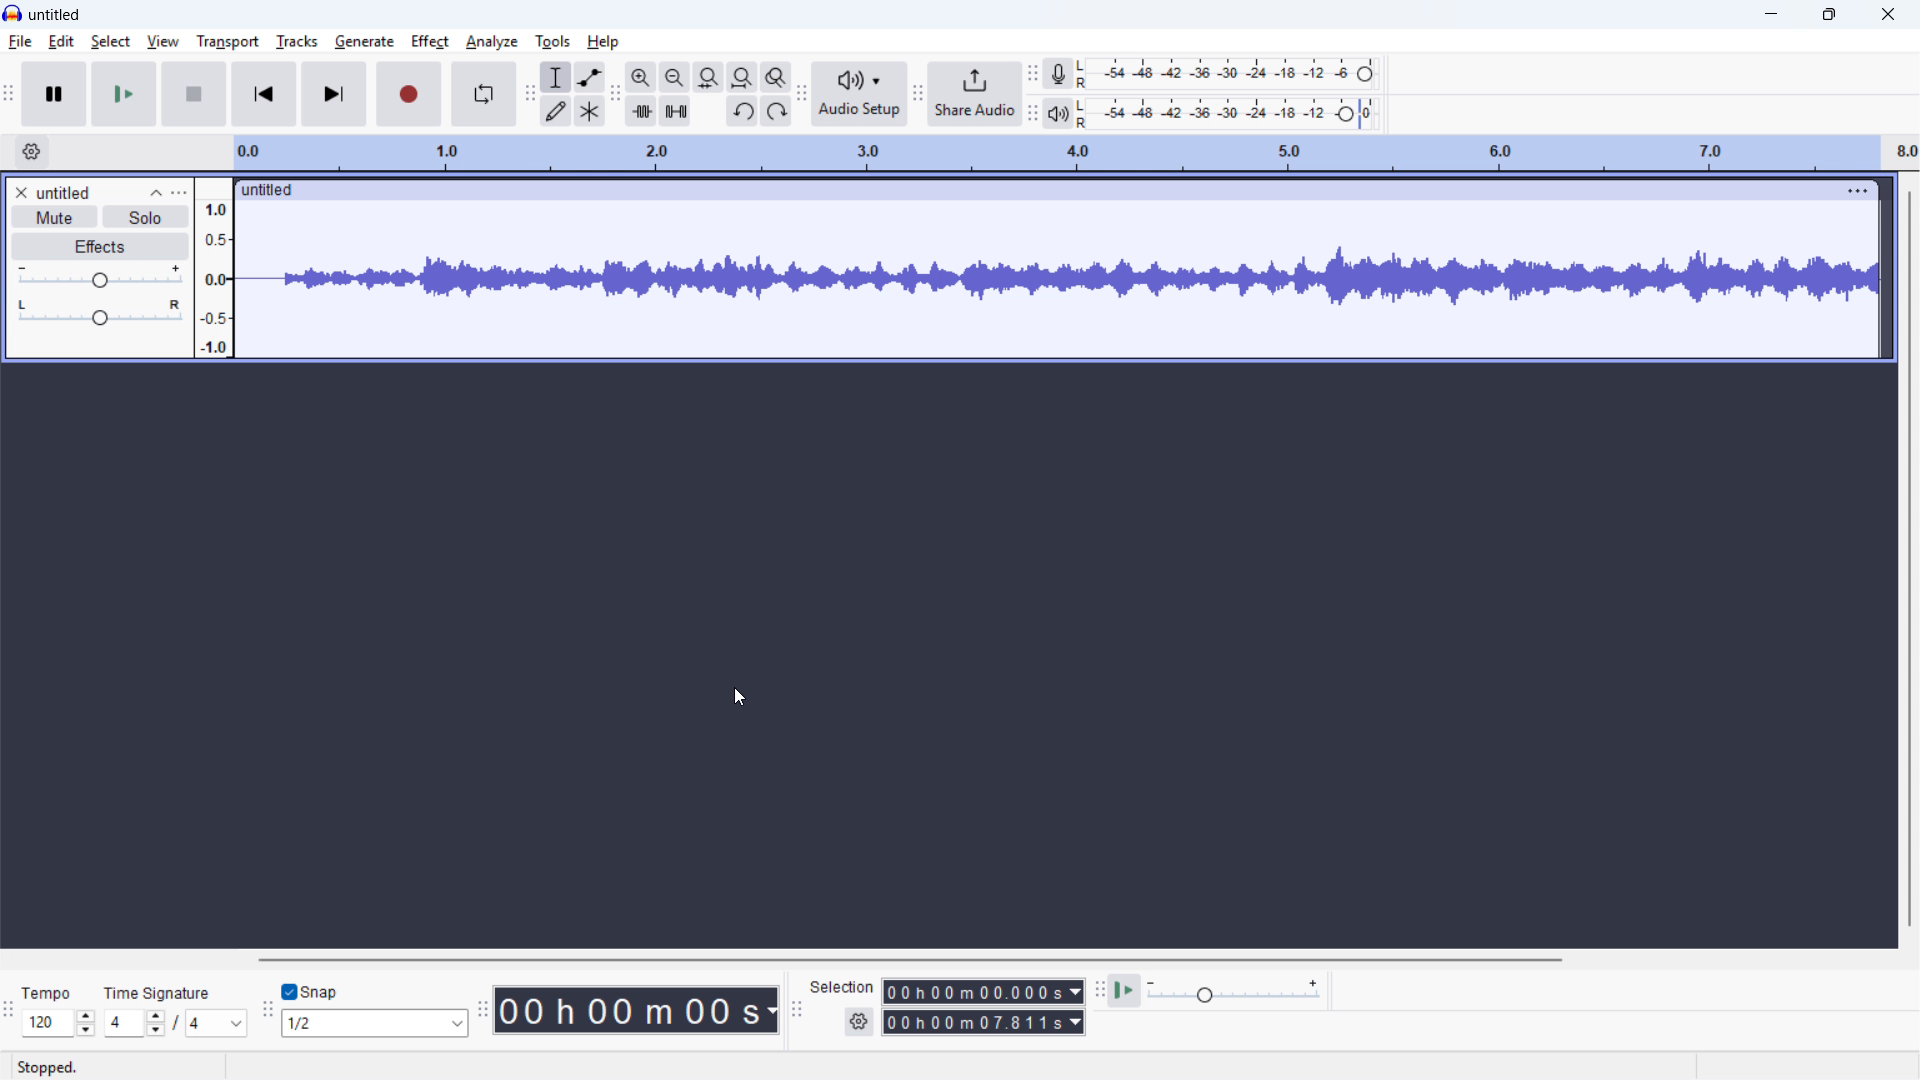 The image size is (1920, 1080). What do you see at coordinates (917, 95) in the screenshot?
I see `Share audio toolbar ` at bounding box center [917, 95].